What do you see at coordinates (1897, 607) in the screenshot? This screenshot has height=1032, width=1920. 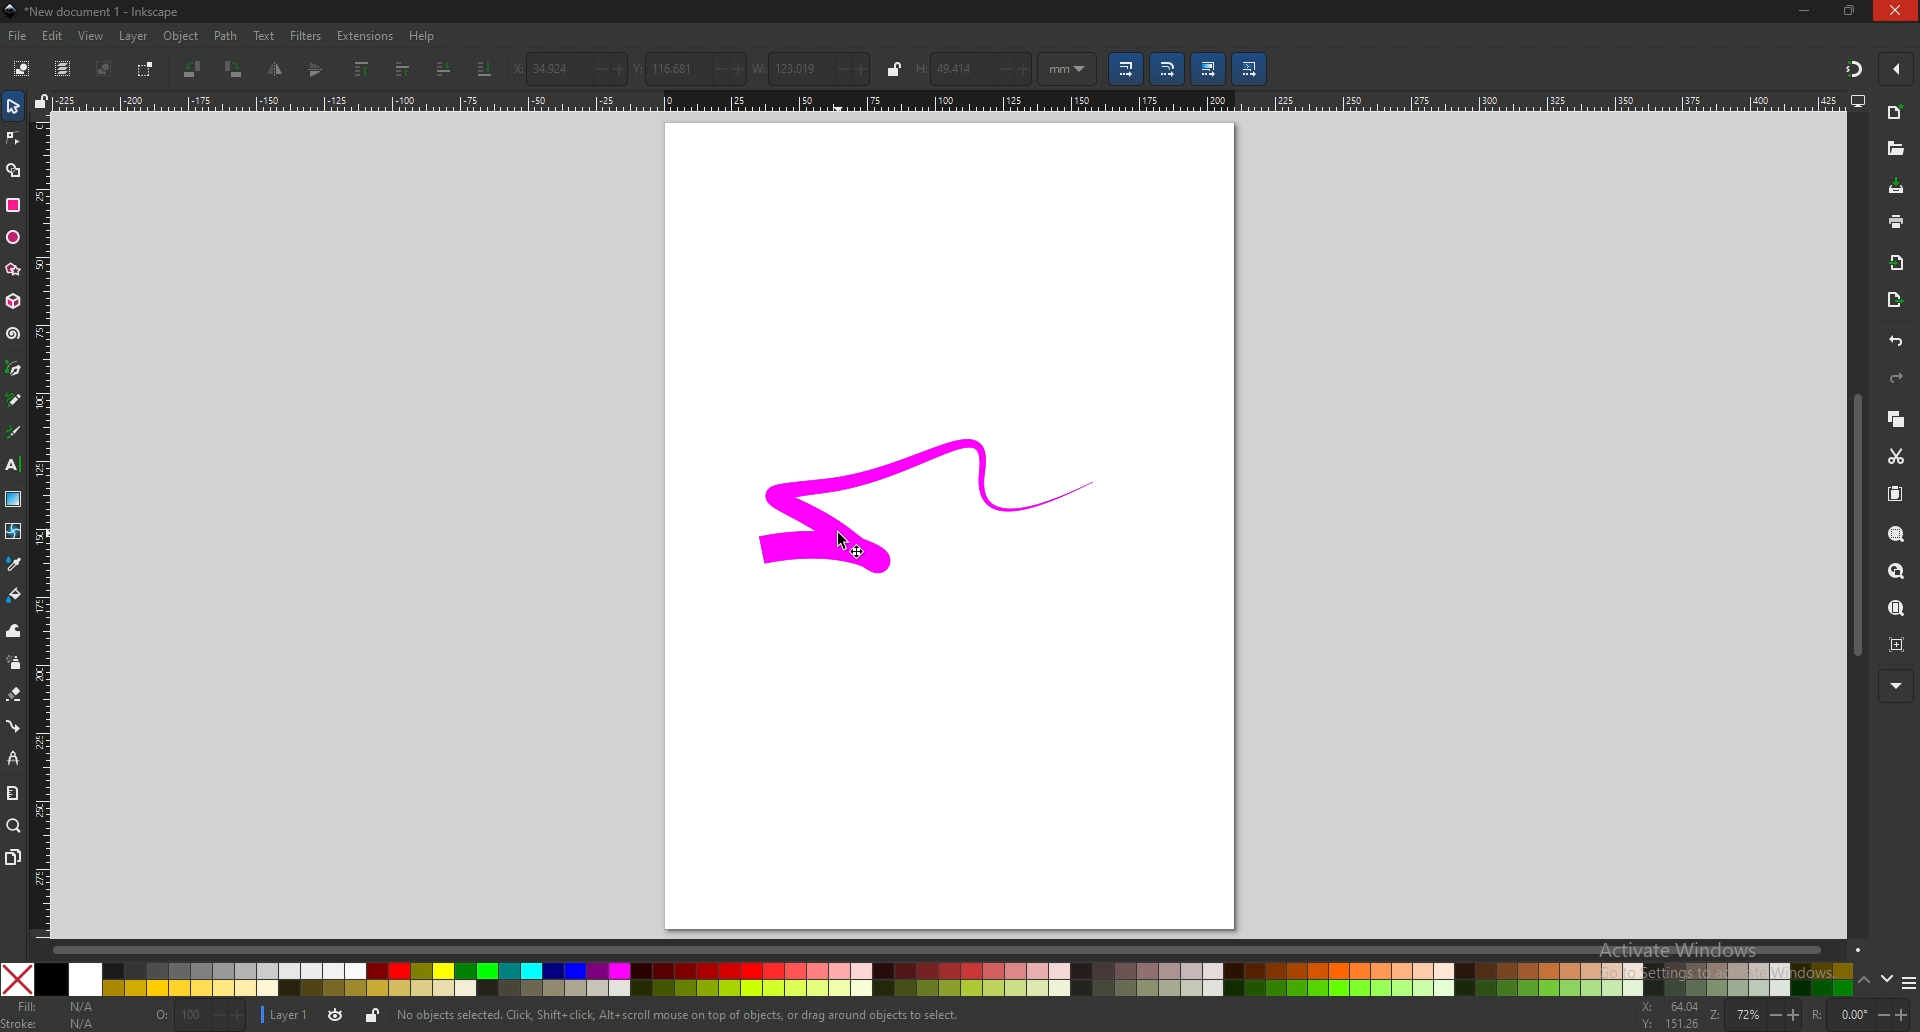 I see `zoom page` at bounding box center [1897, 607].